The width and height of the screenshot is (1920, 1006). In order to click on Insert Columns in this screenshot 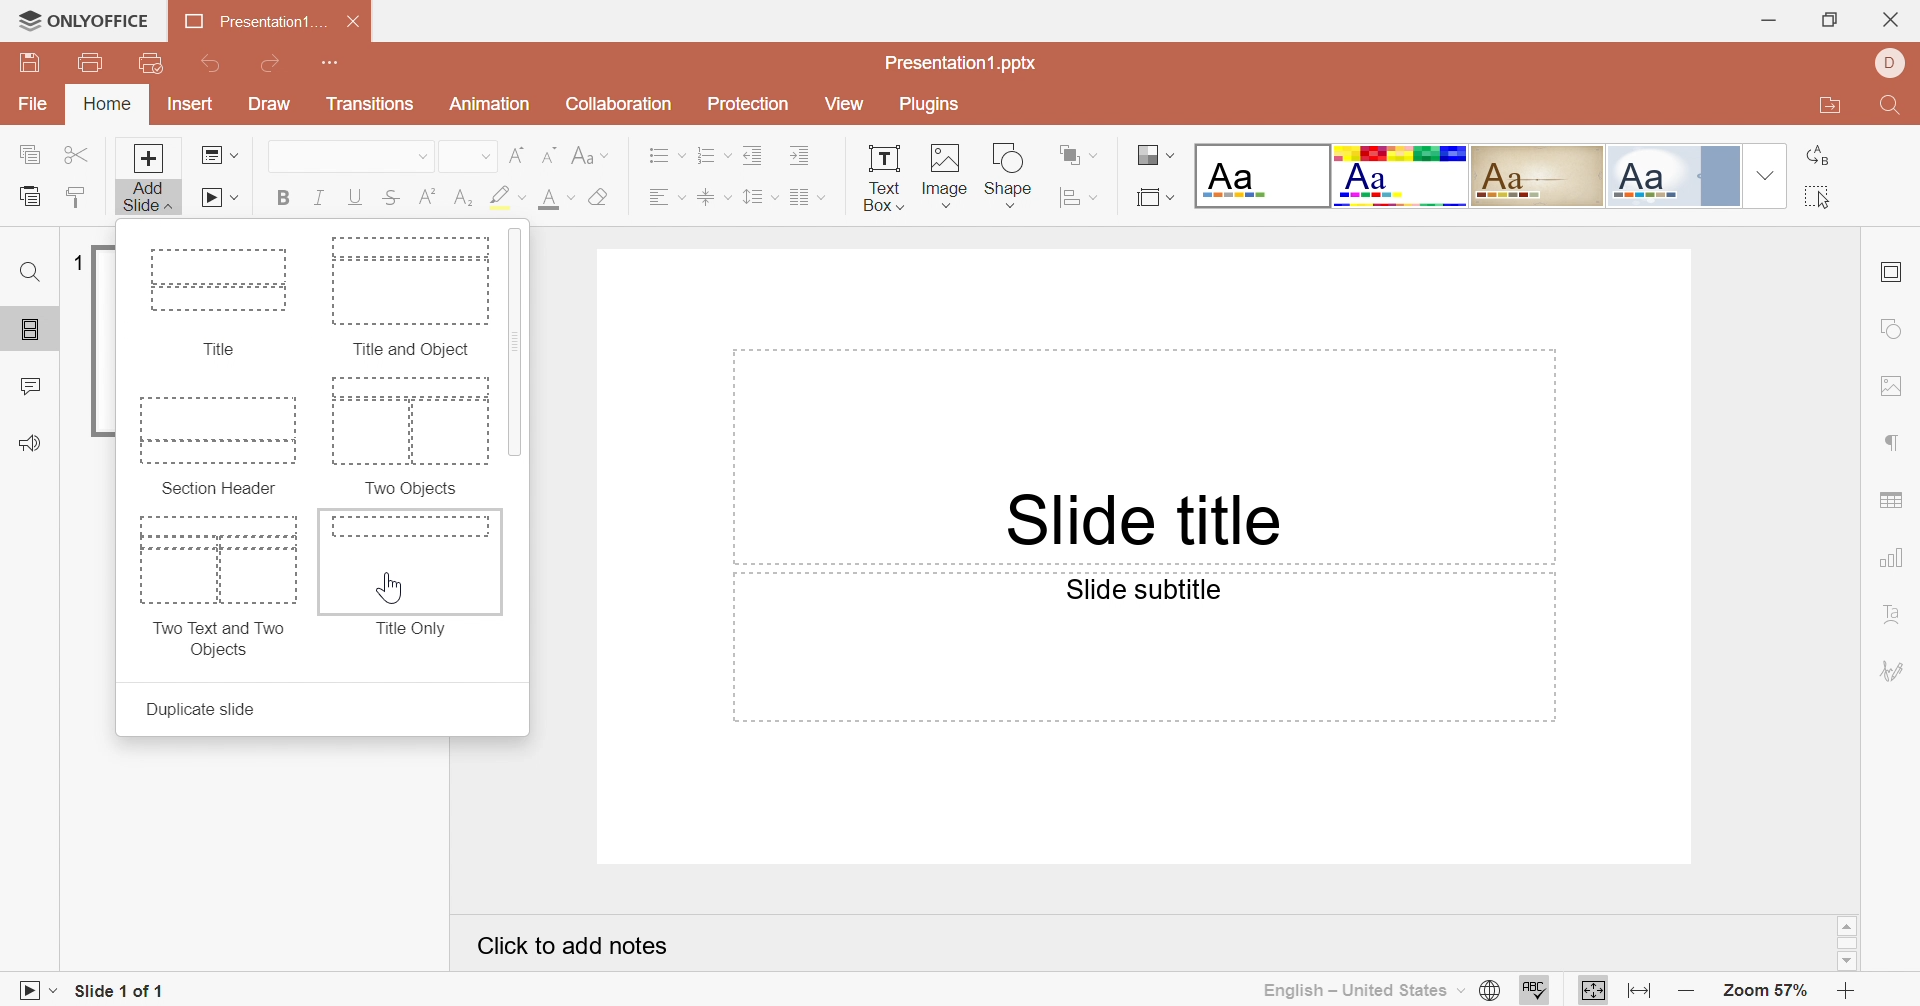, I will do `click(808, 199)`.